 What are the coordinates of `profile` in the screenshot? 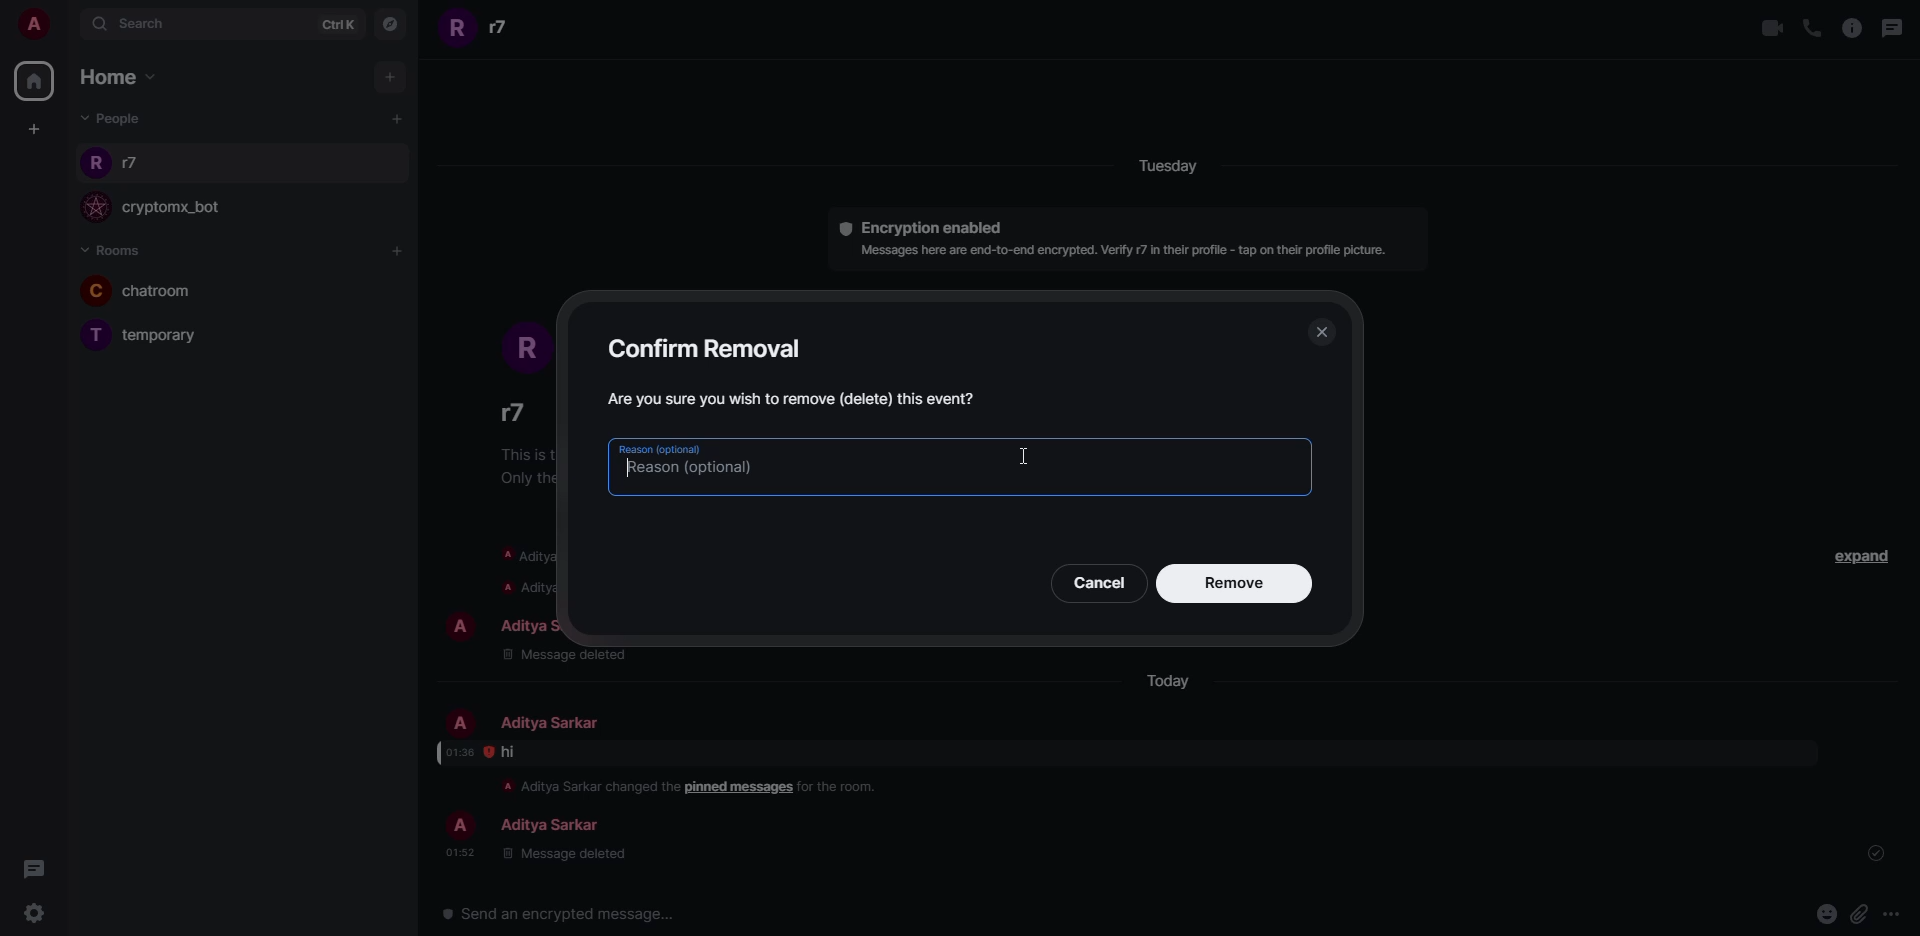 It's located at (97, 335).